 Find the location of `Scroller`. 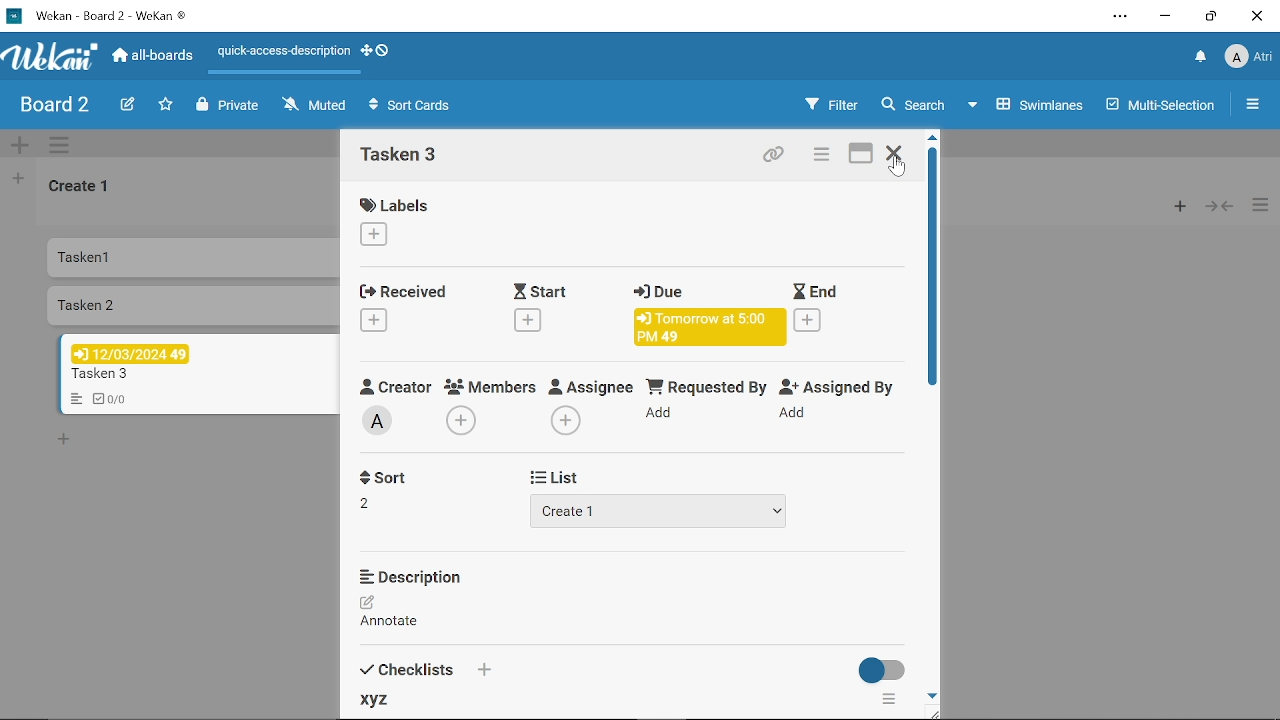

Scroller is located at coordinates (932, 266).